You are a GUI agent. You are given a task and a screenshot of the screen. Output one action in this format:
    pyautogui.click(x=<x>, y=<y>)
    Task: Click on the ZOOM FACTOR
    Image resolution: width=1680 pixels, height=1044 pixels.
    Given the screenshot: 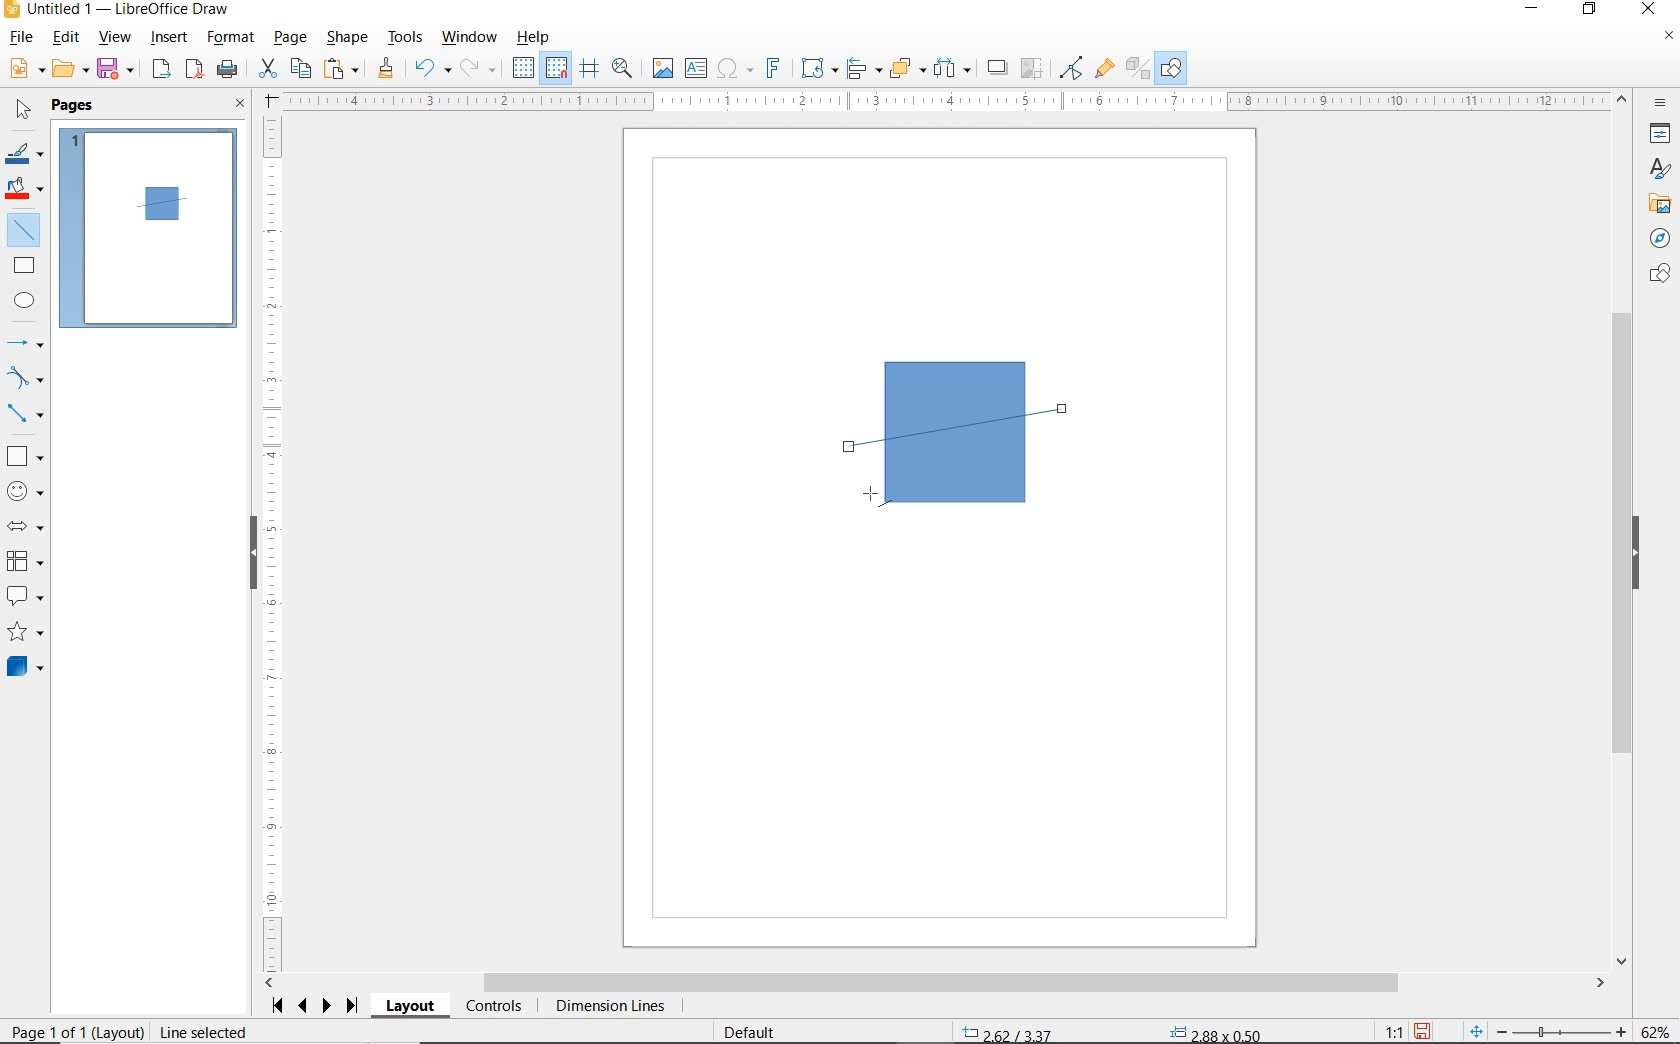 What is the action you would take?
    pyautogui.click(x=1654, y=1032)
    